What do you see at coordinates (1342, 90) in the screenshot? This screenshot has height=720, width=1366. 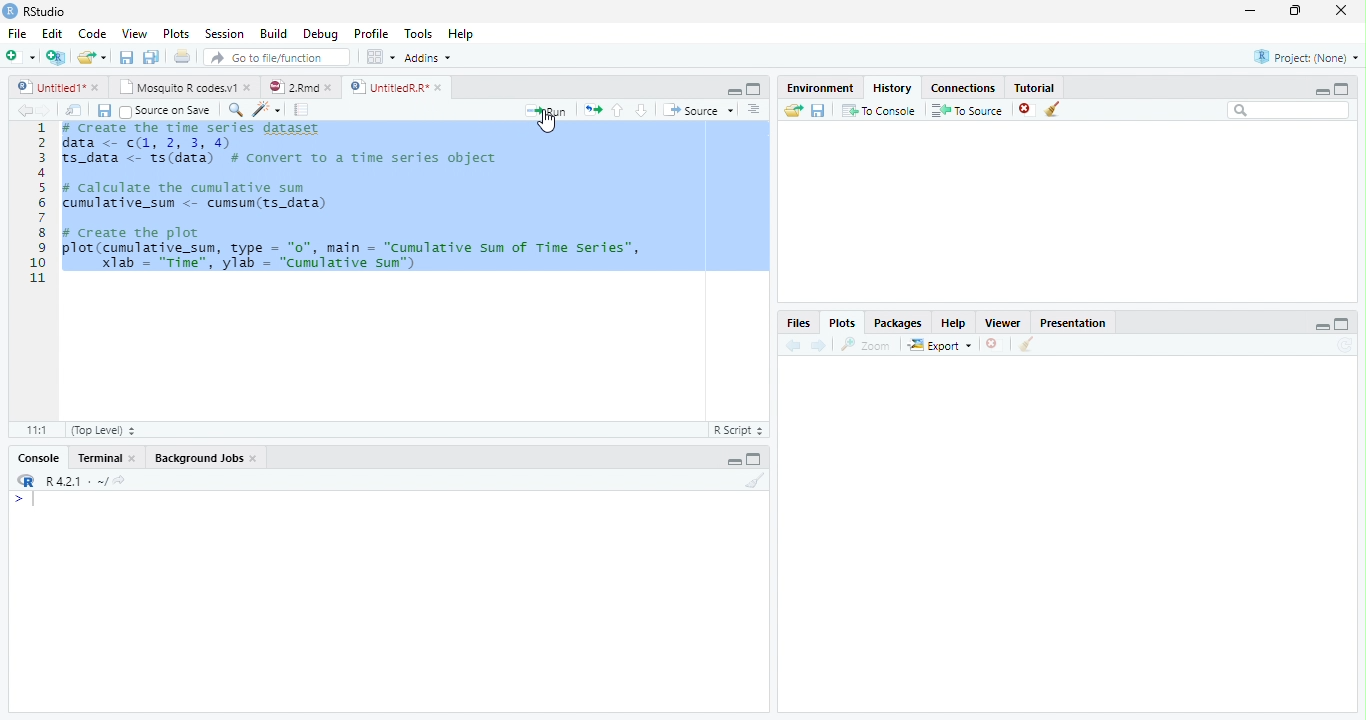 I see `Maximize` at bounding box center [1342, 90].